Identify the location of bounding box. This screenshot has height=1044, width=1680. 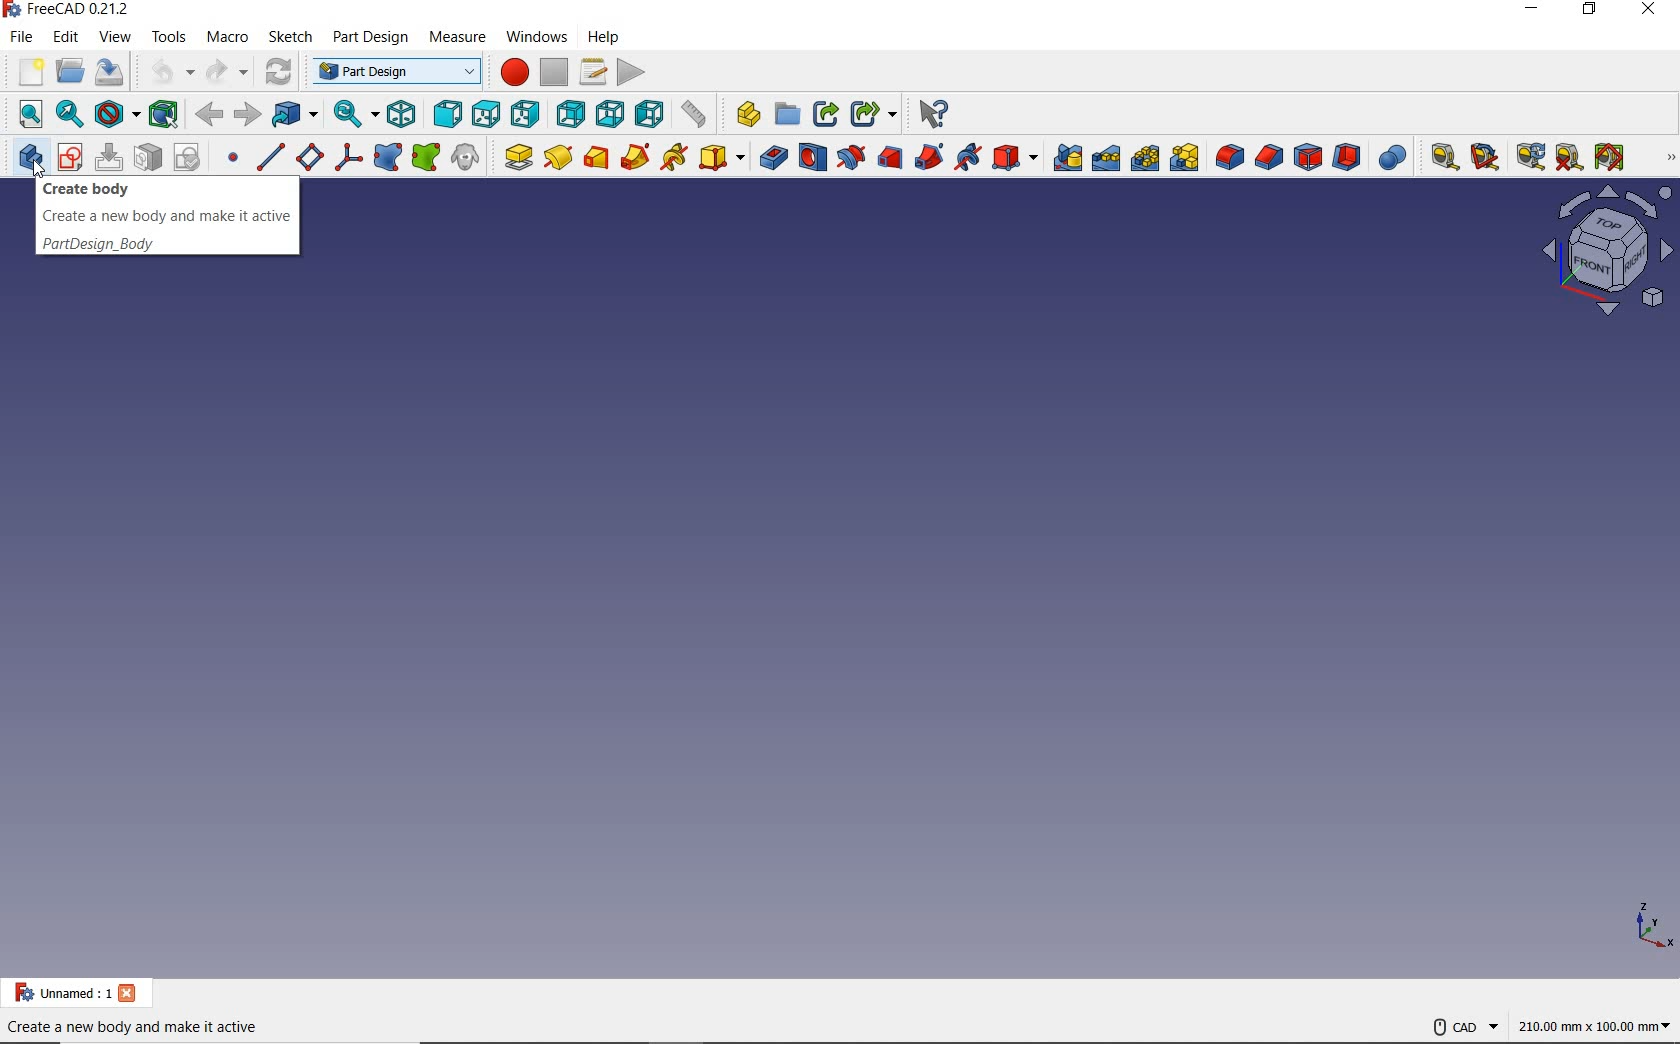
(166, 115).